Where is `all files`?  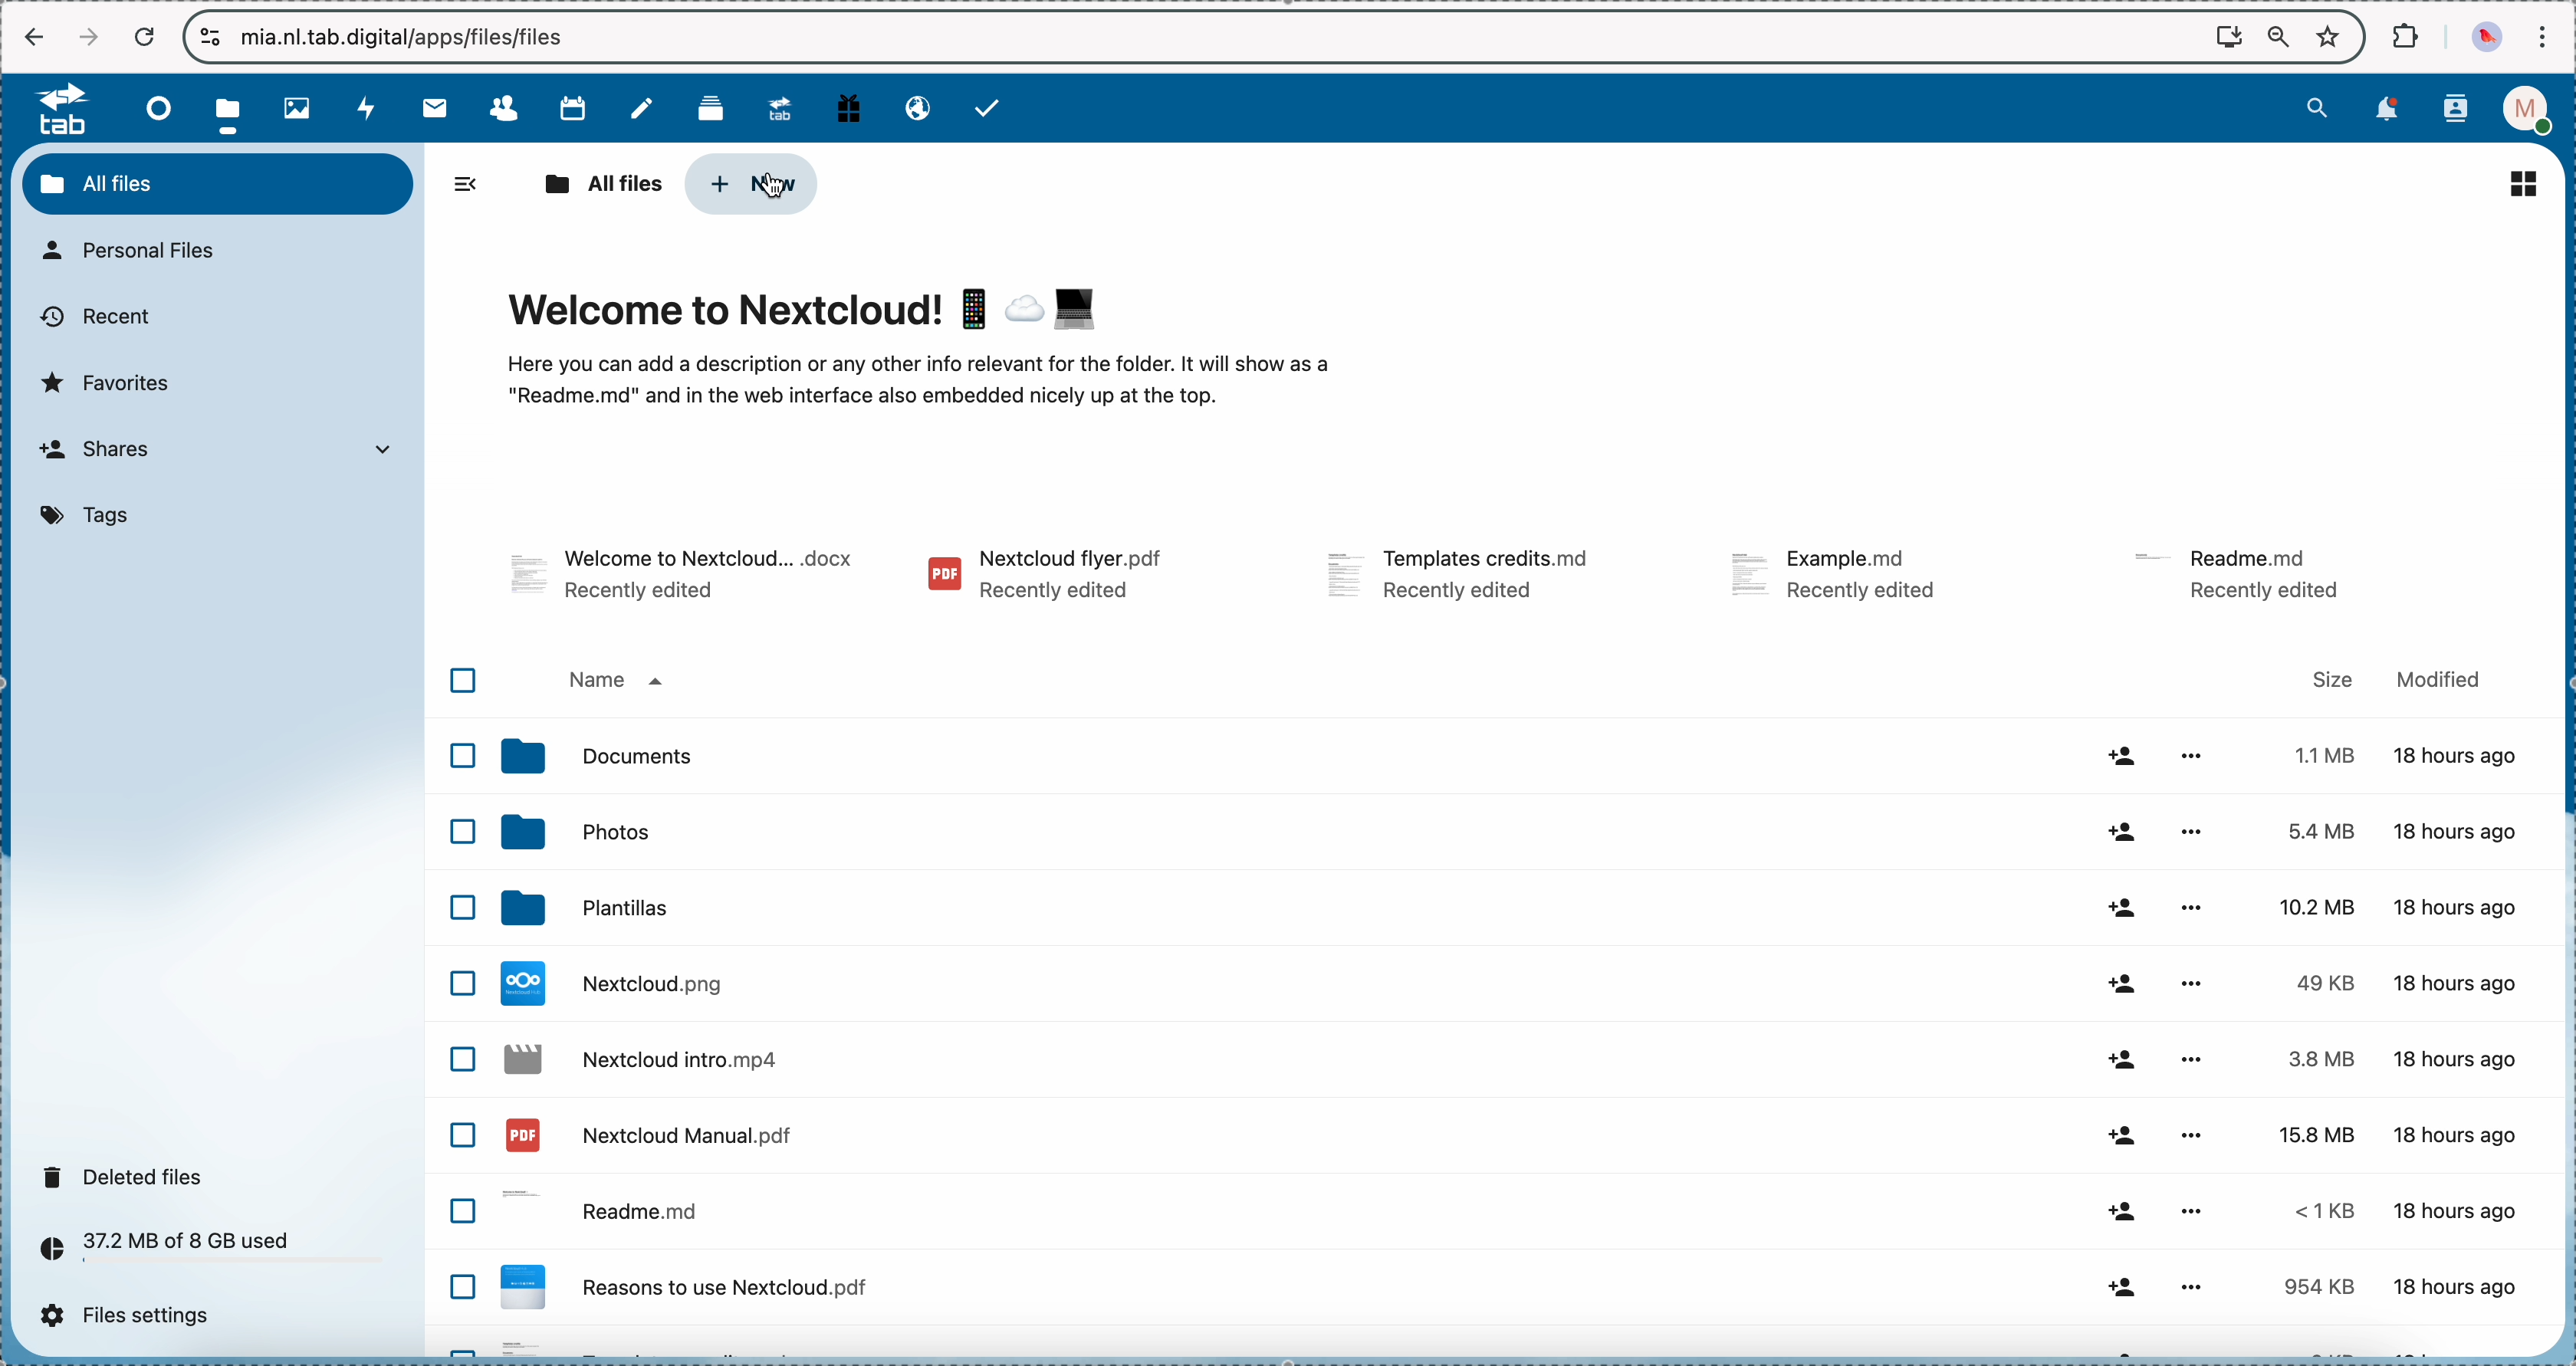
all files is located at coordinates (599, 185).